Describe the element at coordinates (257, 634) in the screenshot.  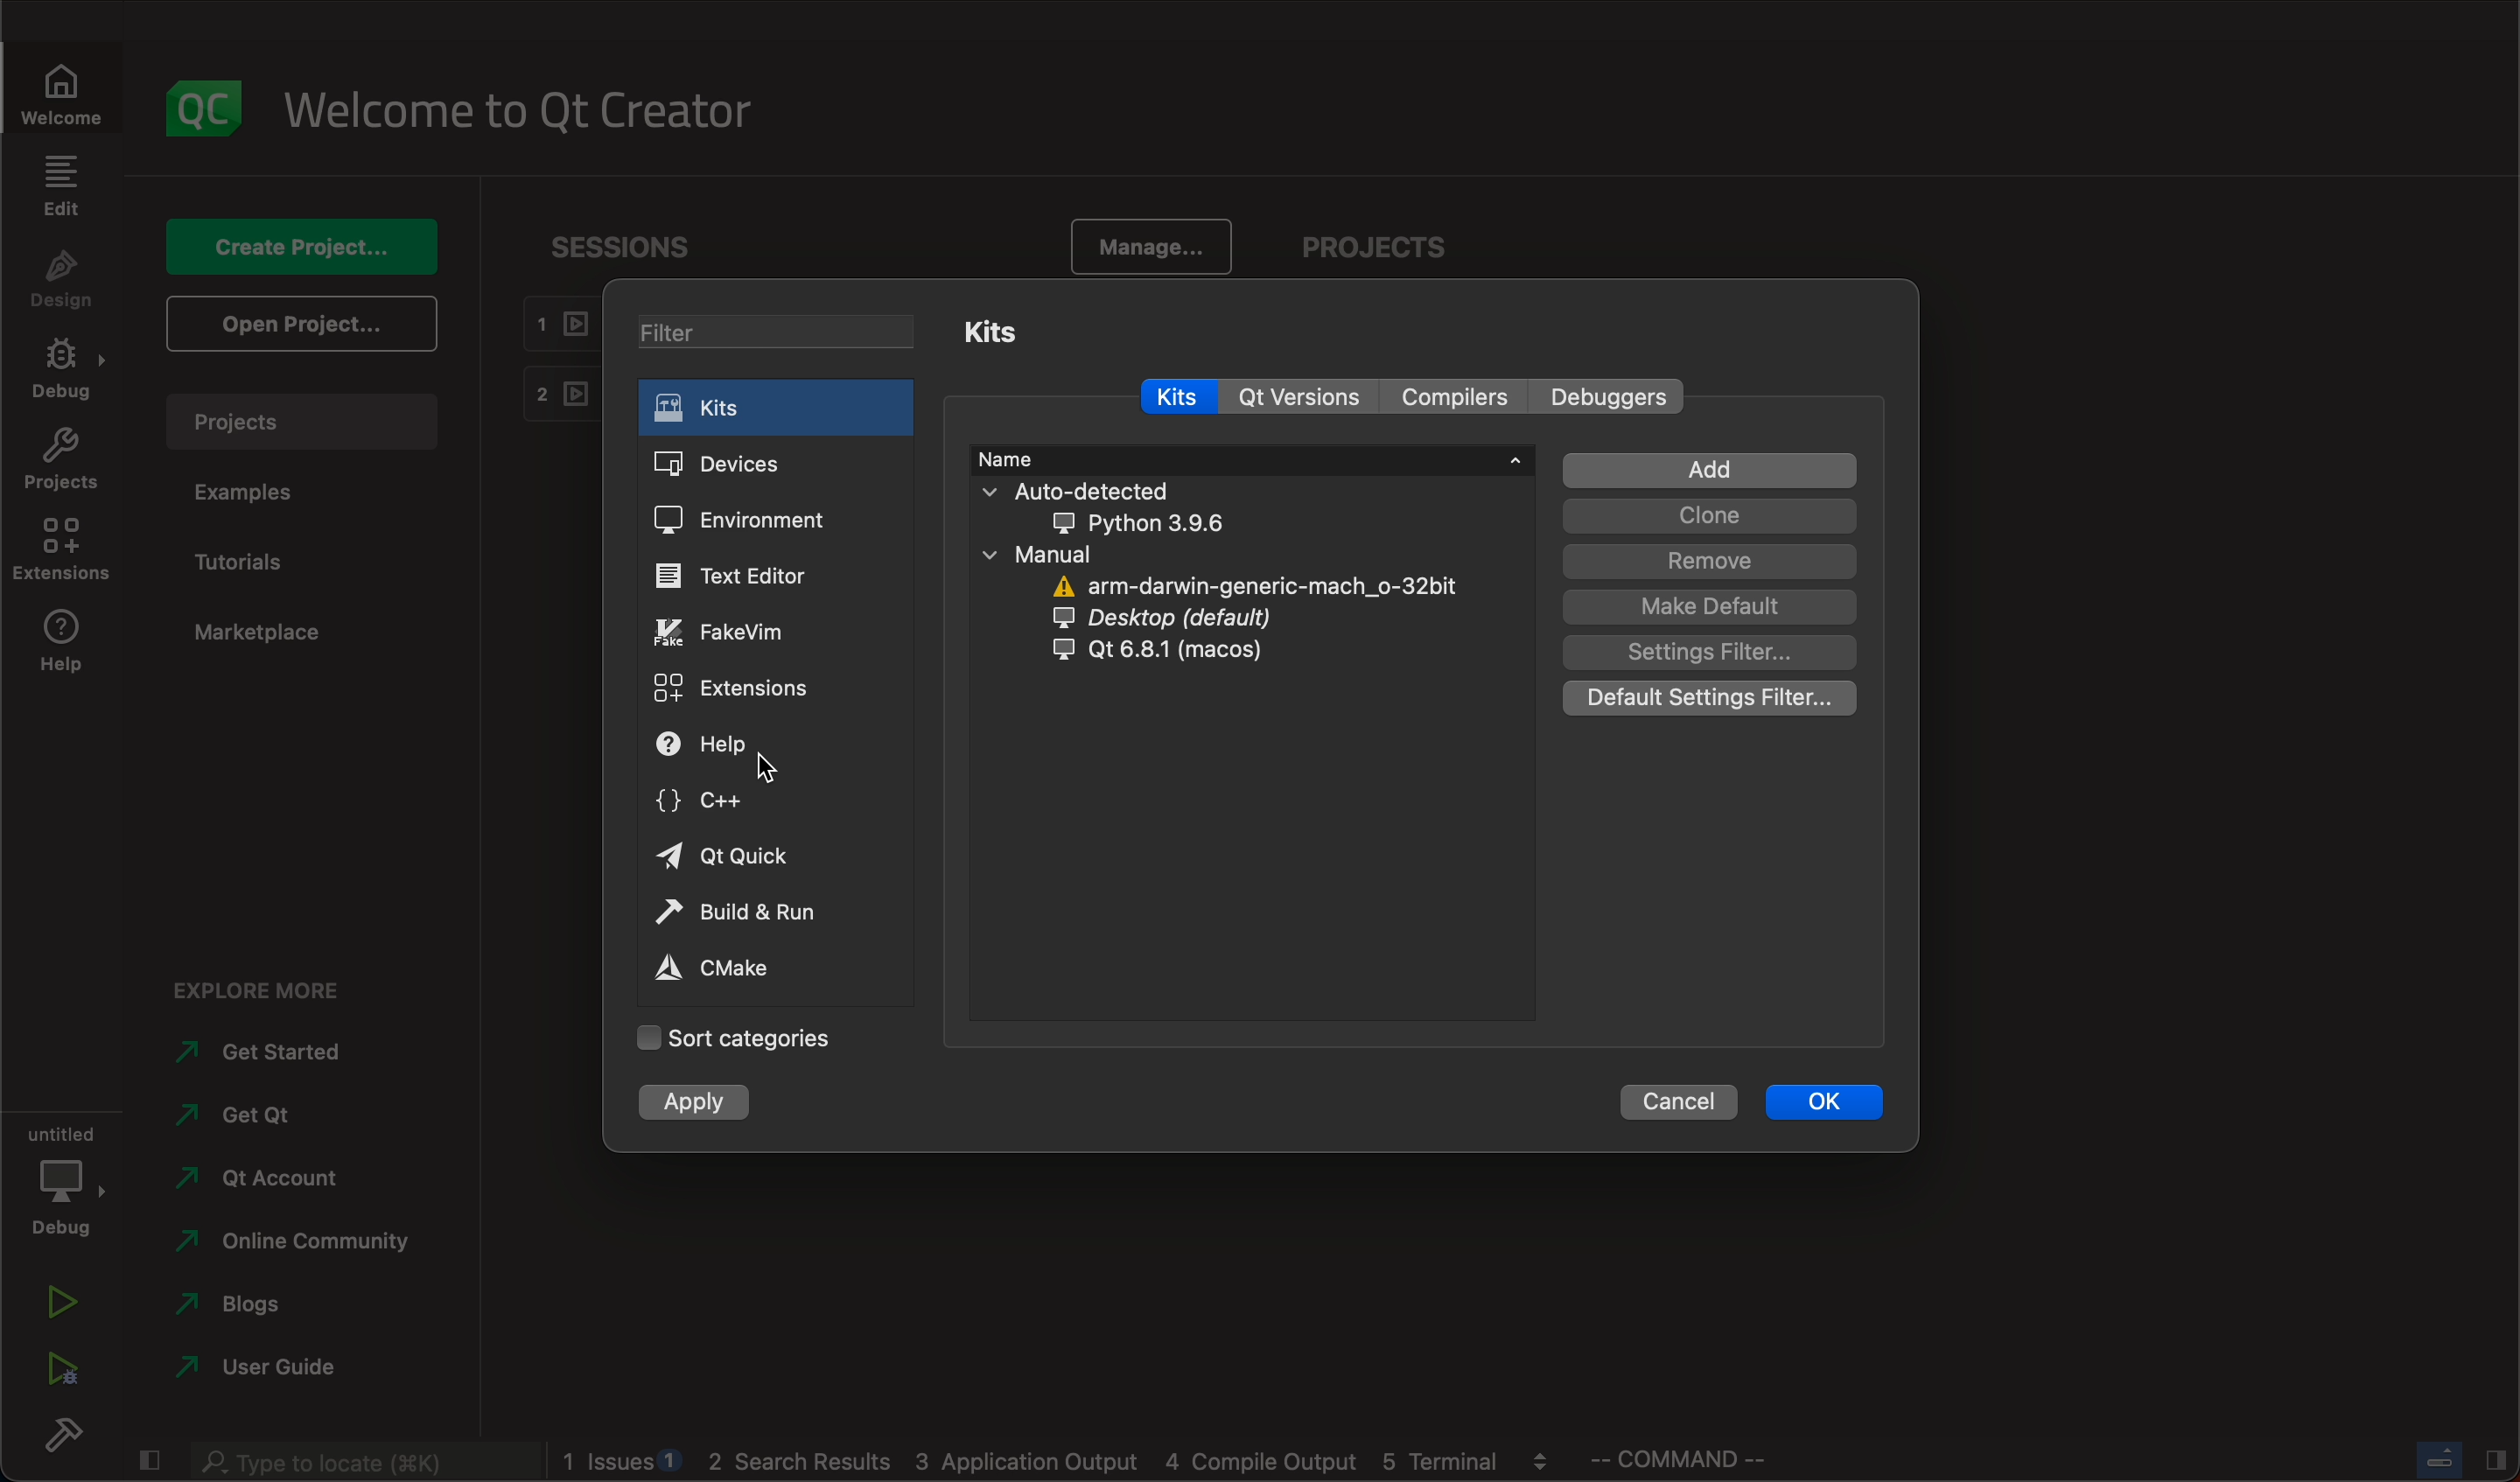
I see `marketplace` at that location.